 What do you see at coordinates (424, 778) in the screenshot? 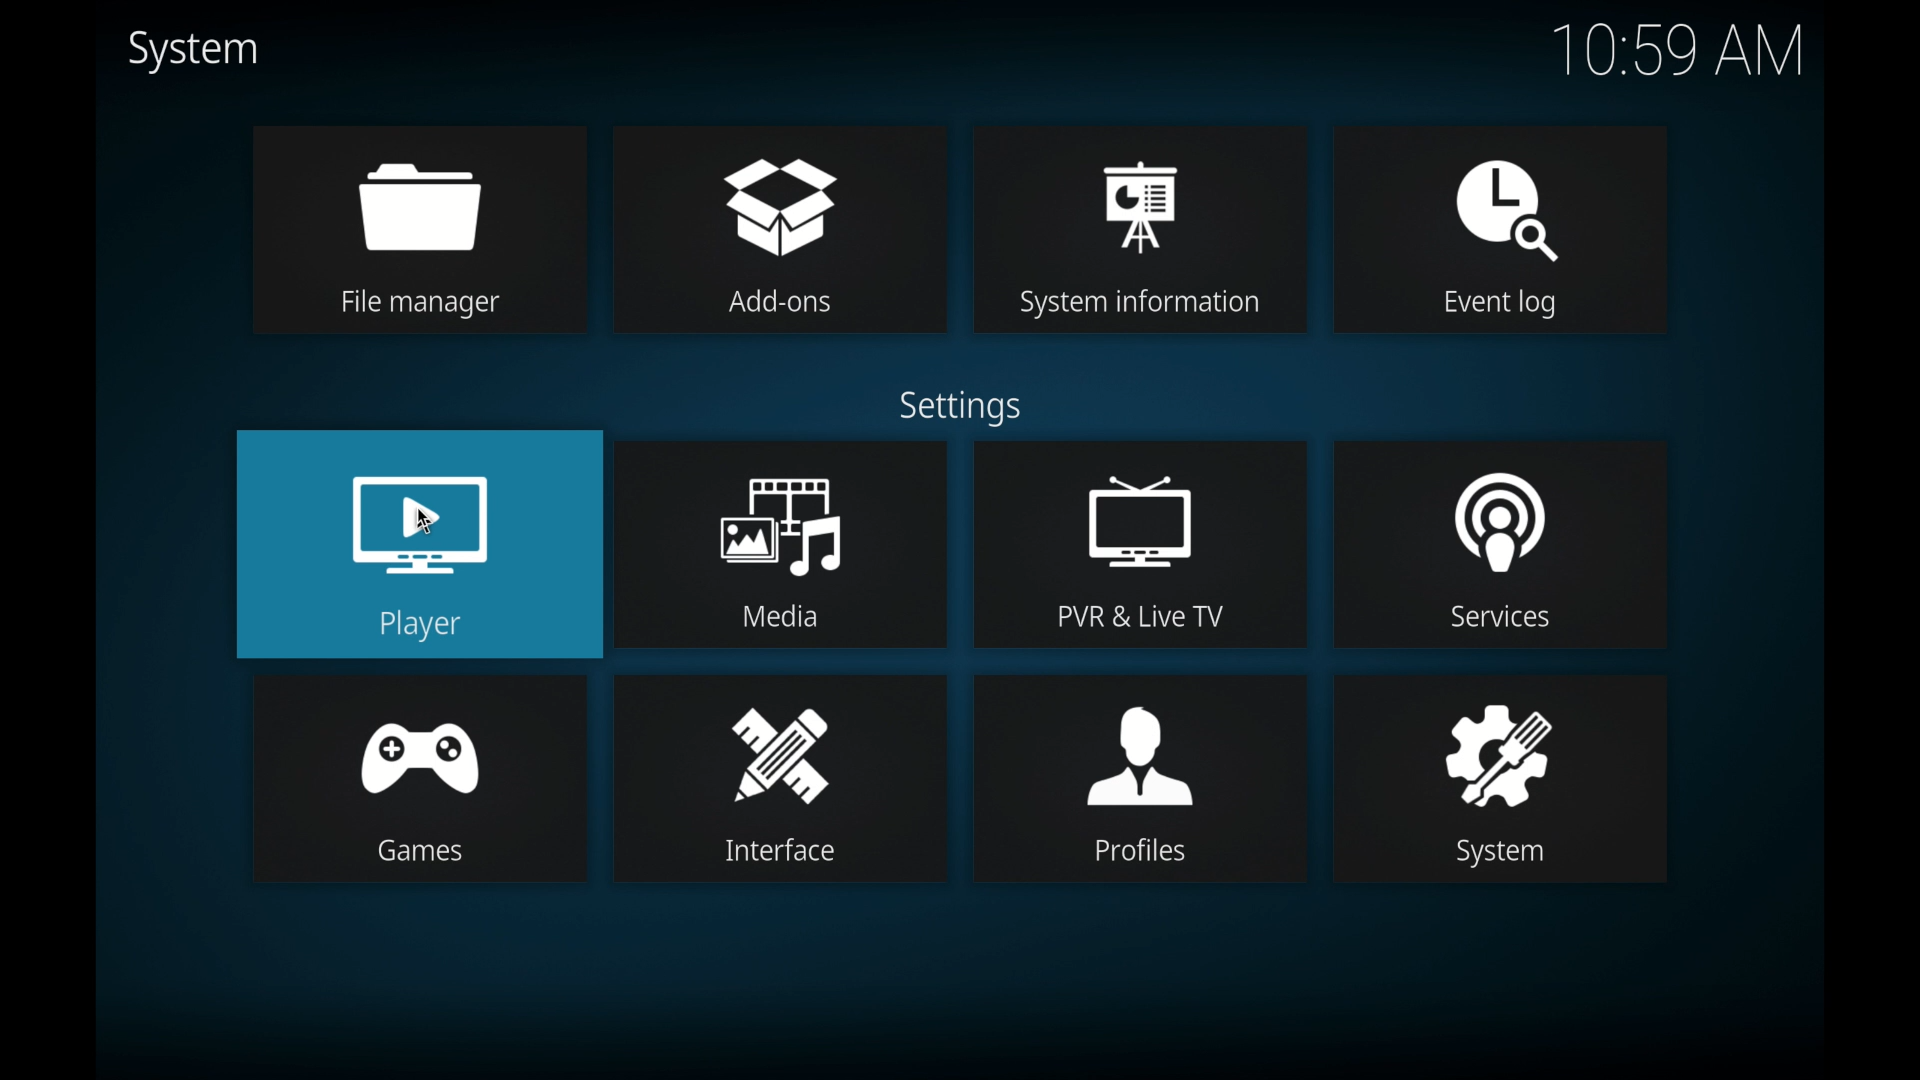
I see `games` at bounding box center [424, 778].